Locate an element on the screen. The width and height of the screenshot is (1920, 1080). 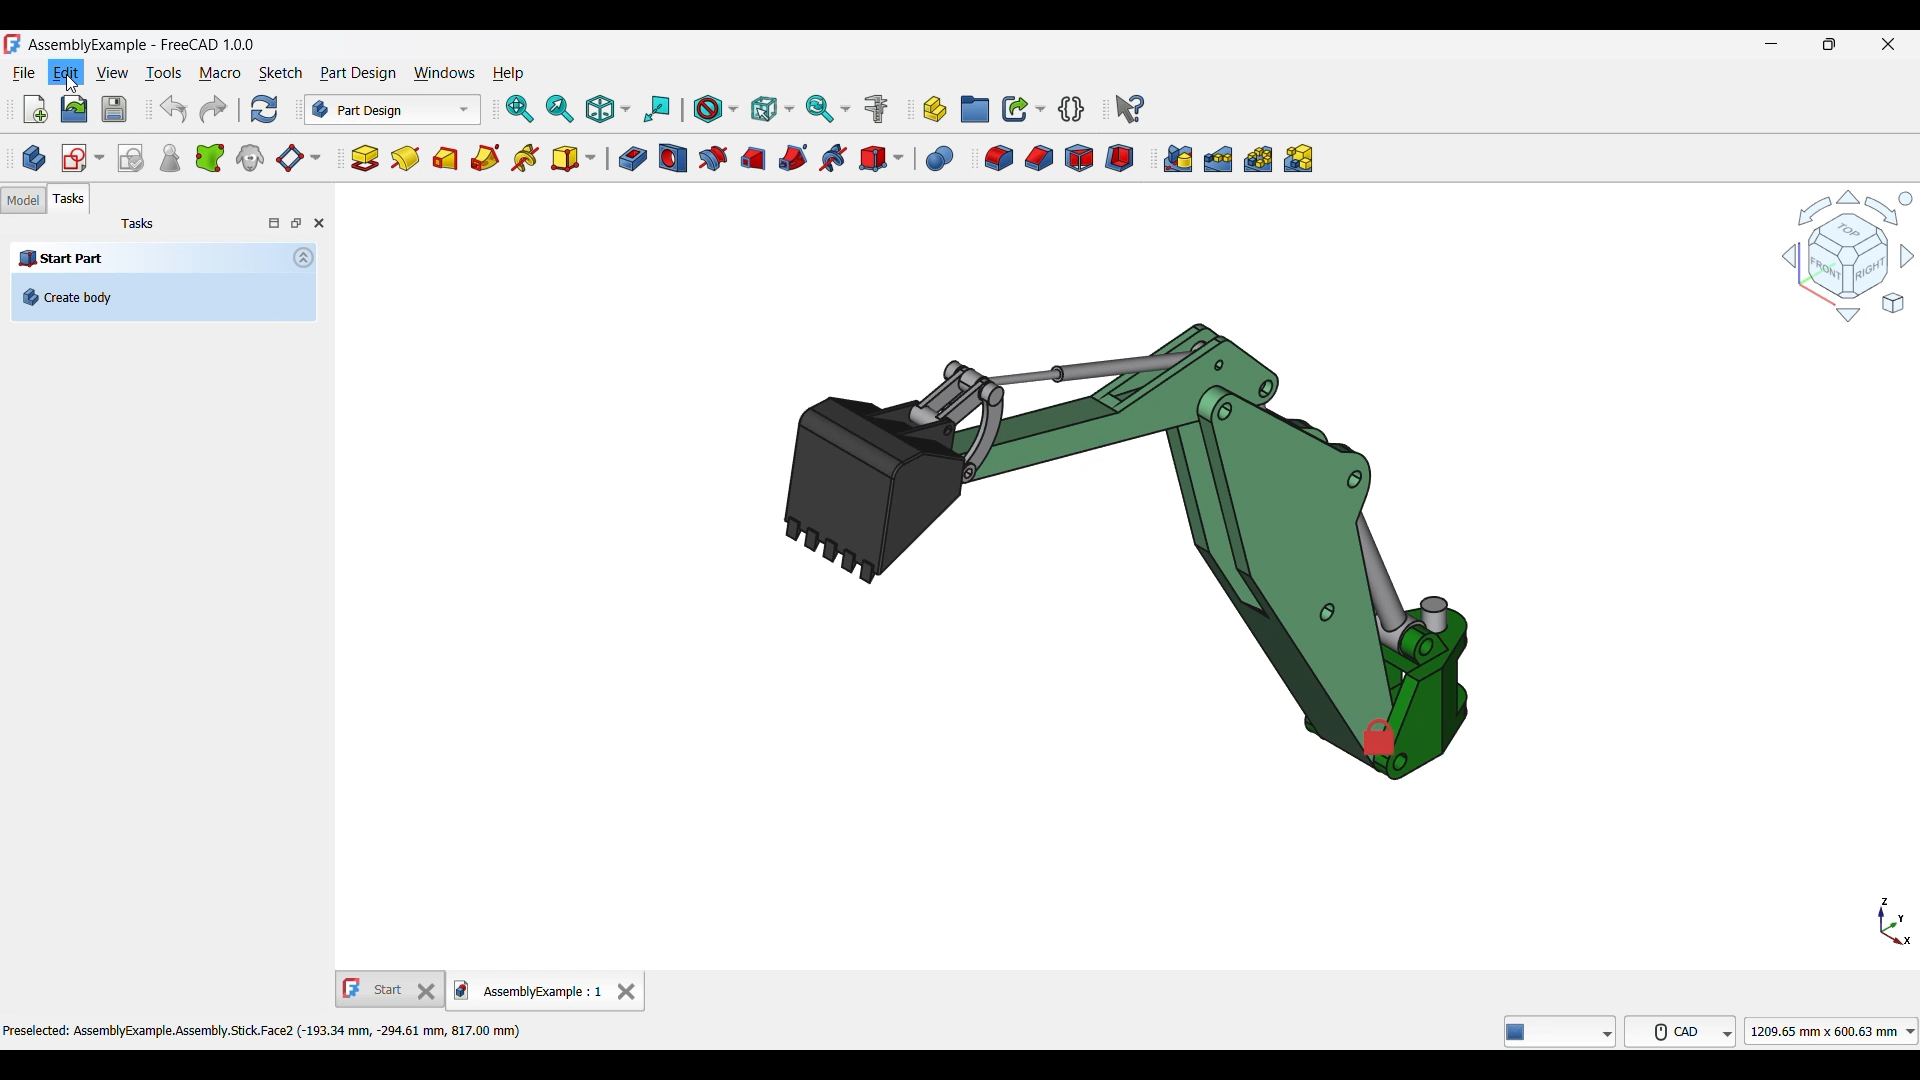
Create an additie primitive is located at coordinates (574, 159).